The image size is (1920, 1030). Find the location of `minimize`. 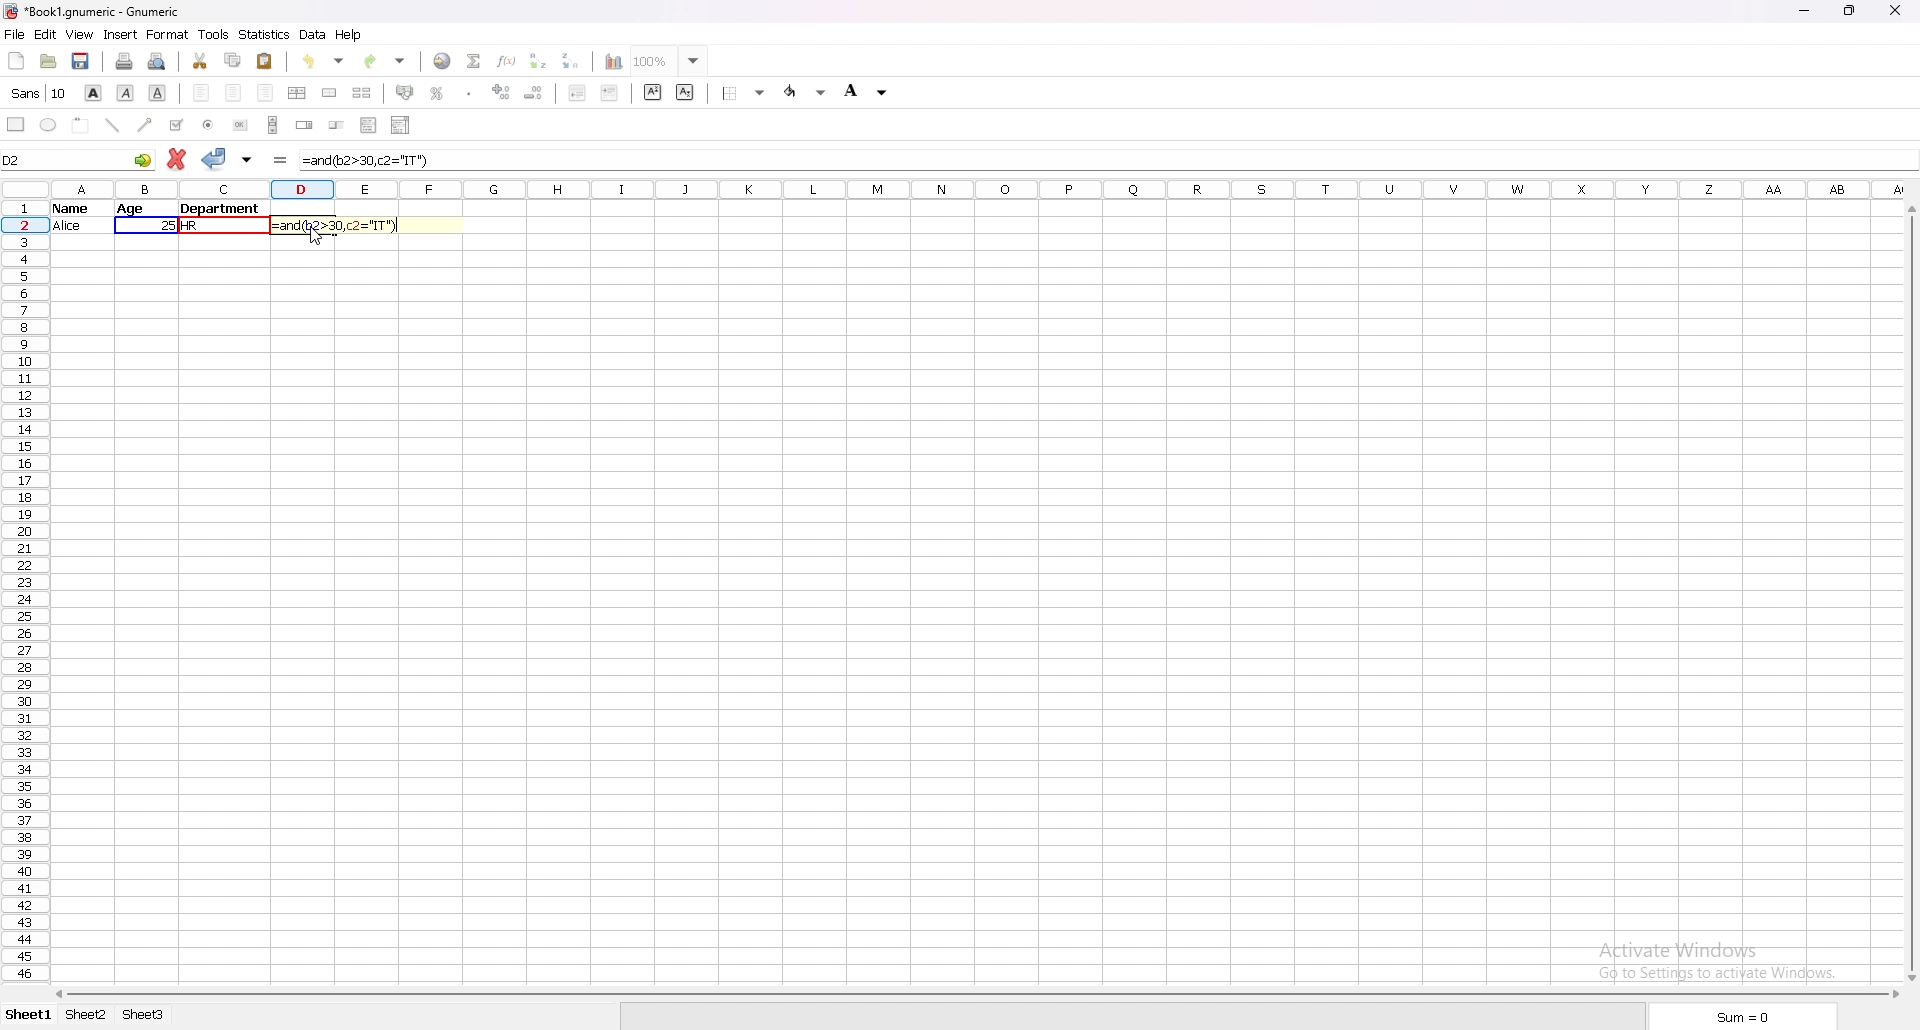

minimize is located at coordinates (1804, 12).